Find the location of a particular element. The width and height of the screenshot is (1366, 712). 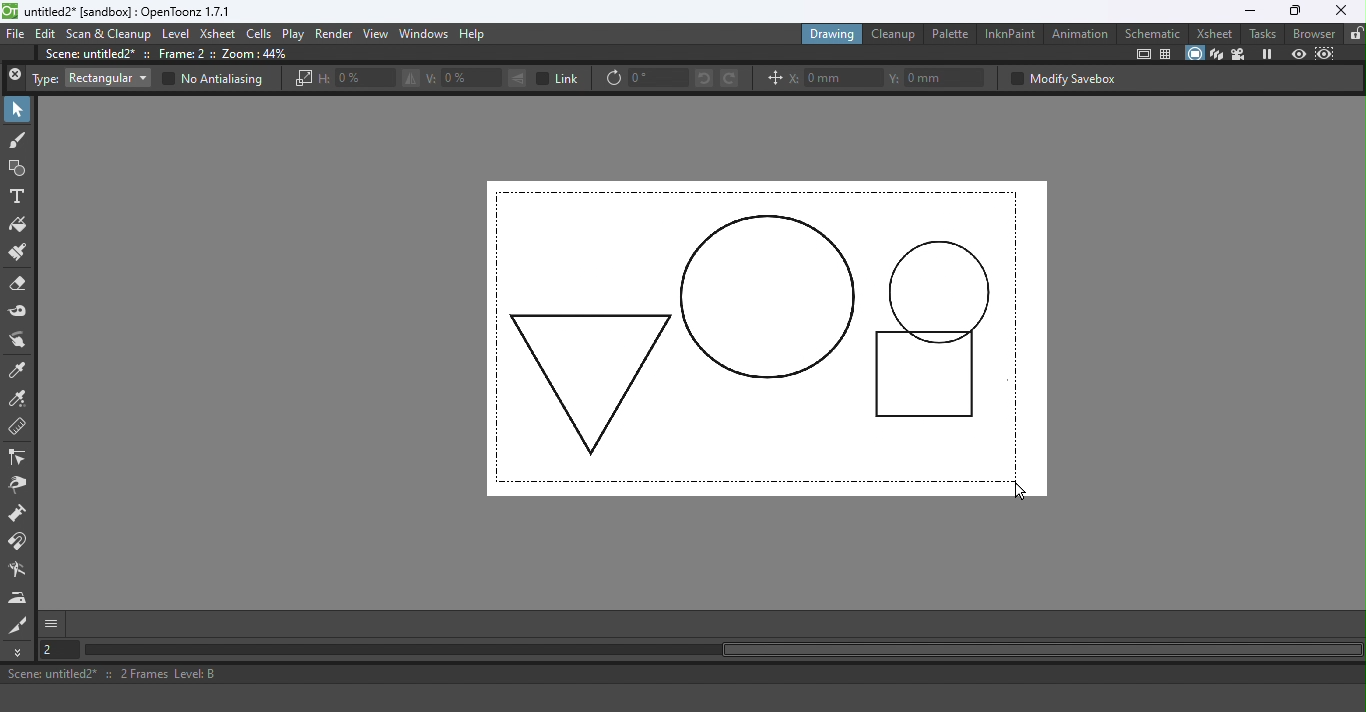

Help is located at coordinates (481, 33).